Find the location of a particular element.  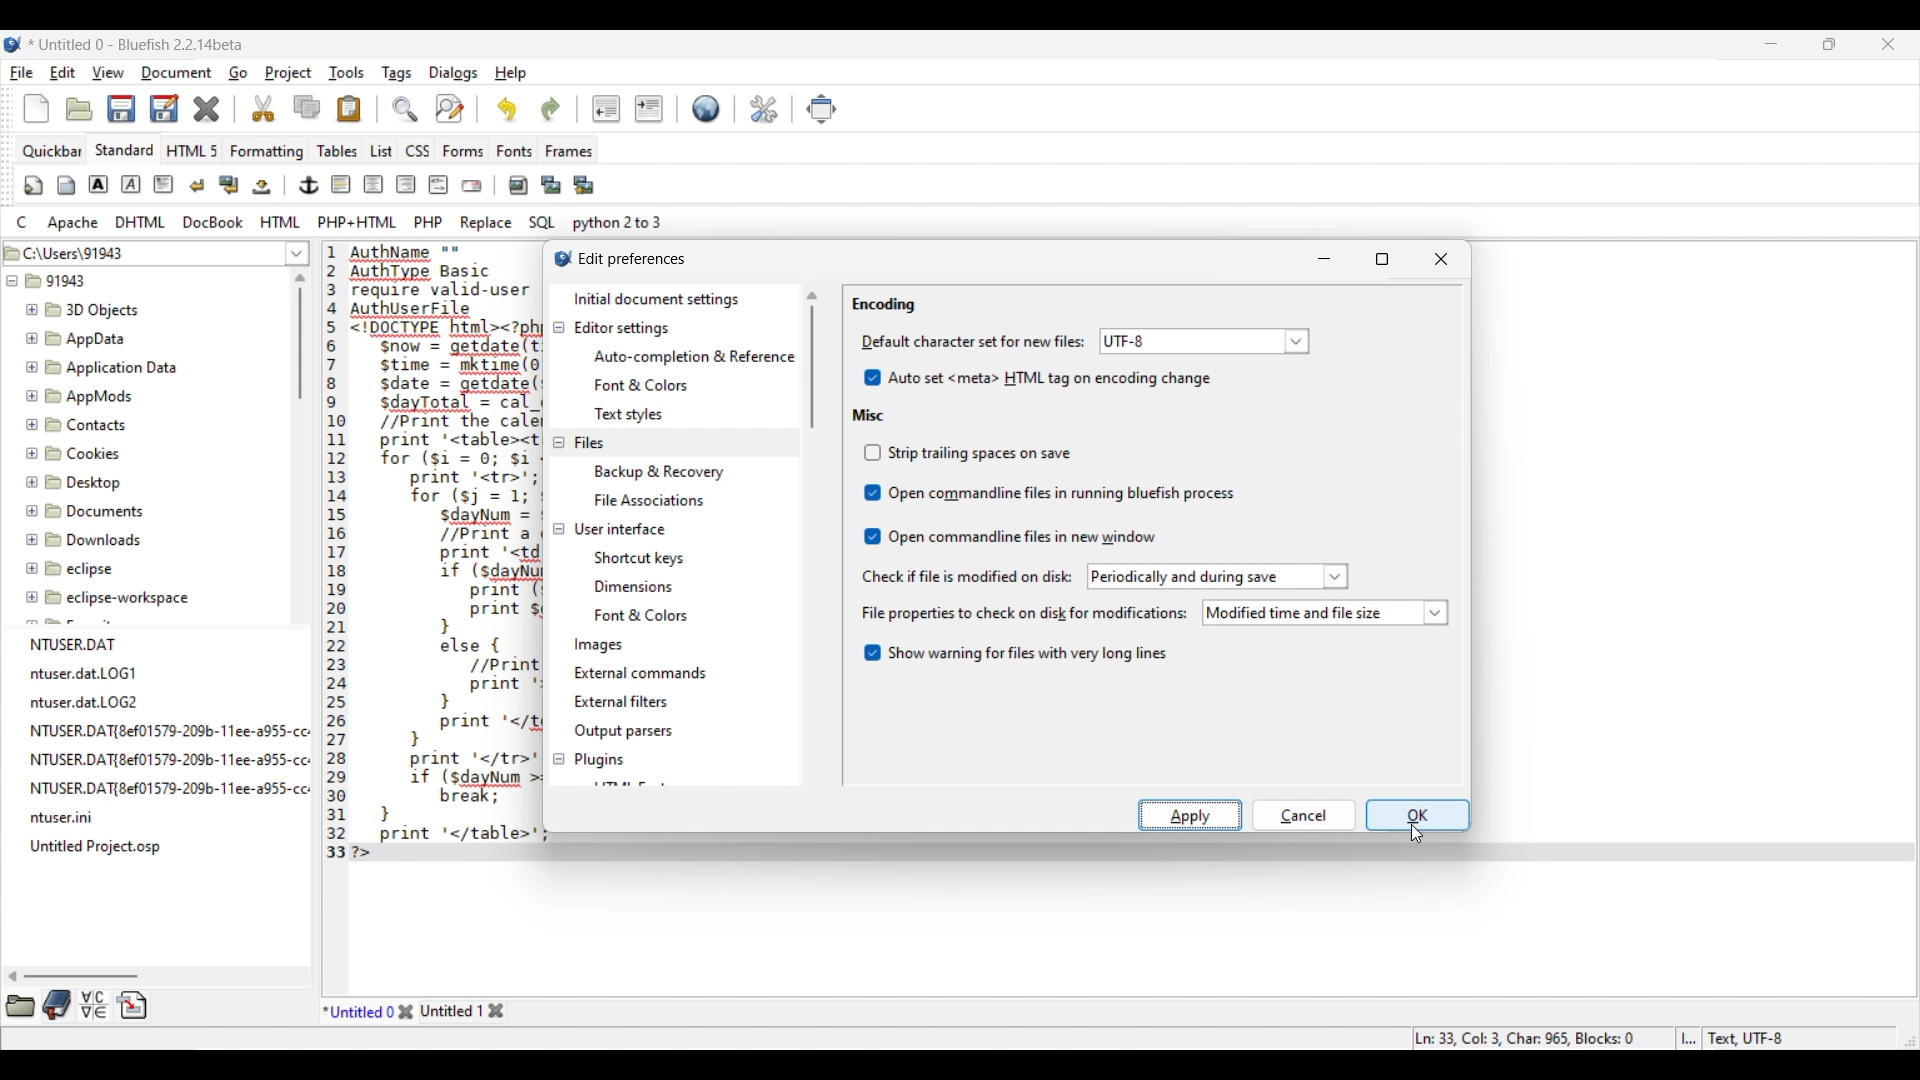

Current tab highlighted is located at coordinates (359, 1010).